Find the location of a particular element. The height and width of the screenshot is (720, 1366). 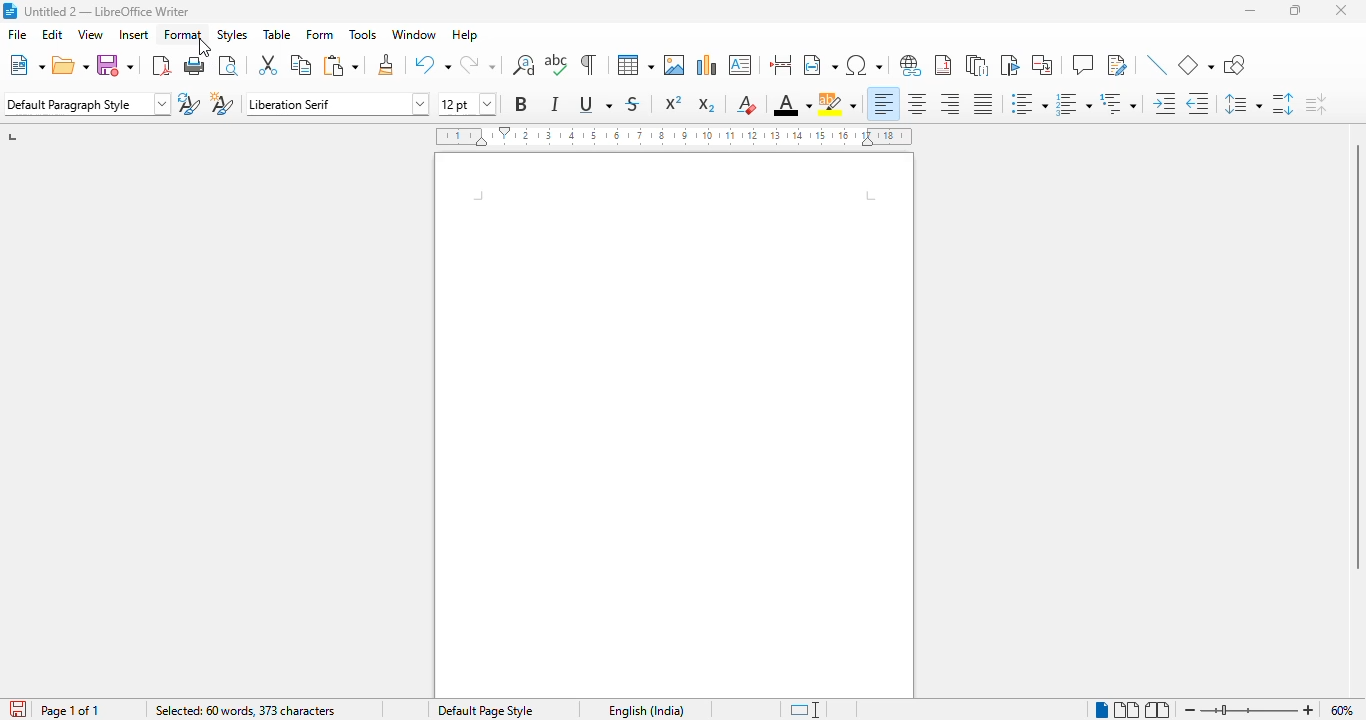

insert text box is located at coordinates (740, 65).